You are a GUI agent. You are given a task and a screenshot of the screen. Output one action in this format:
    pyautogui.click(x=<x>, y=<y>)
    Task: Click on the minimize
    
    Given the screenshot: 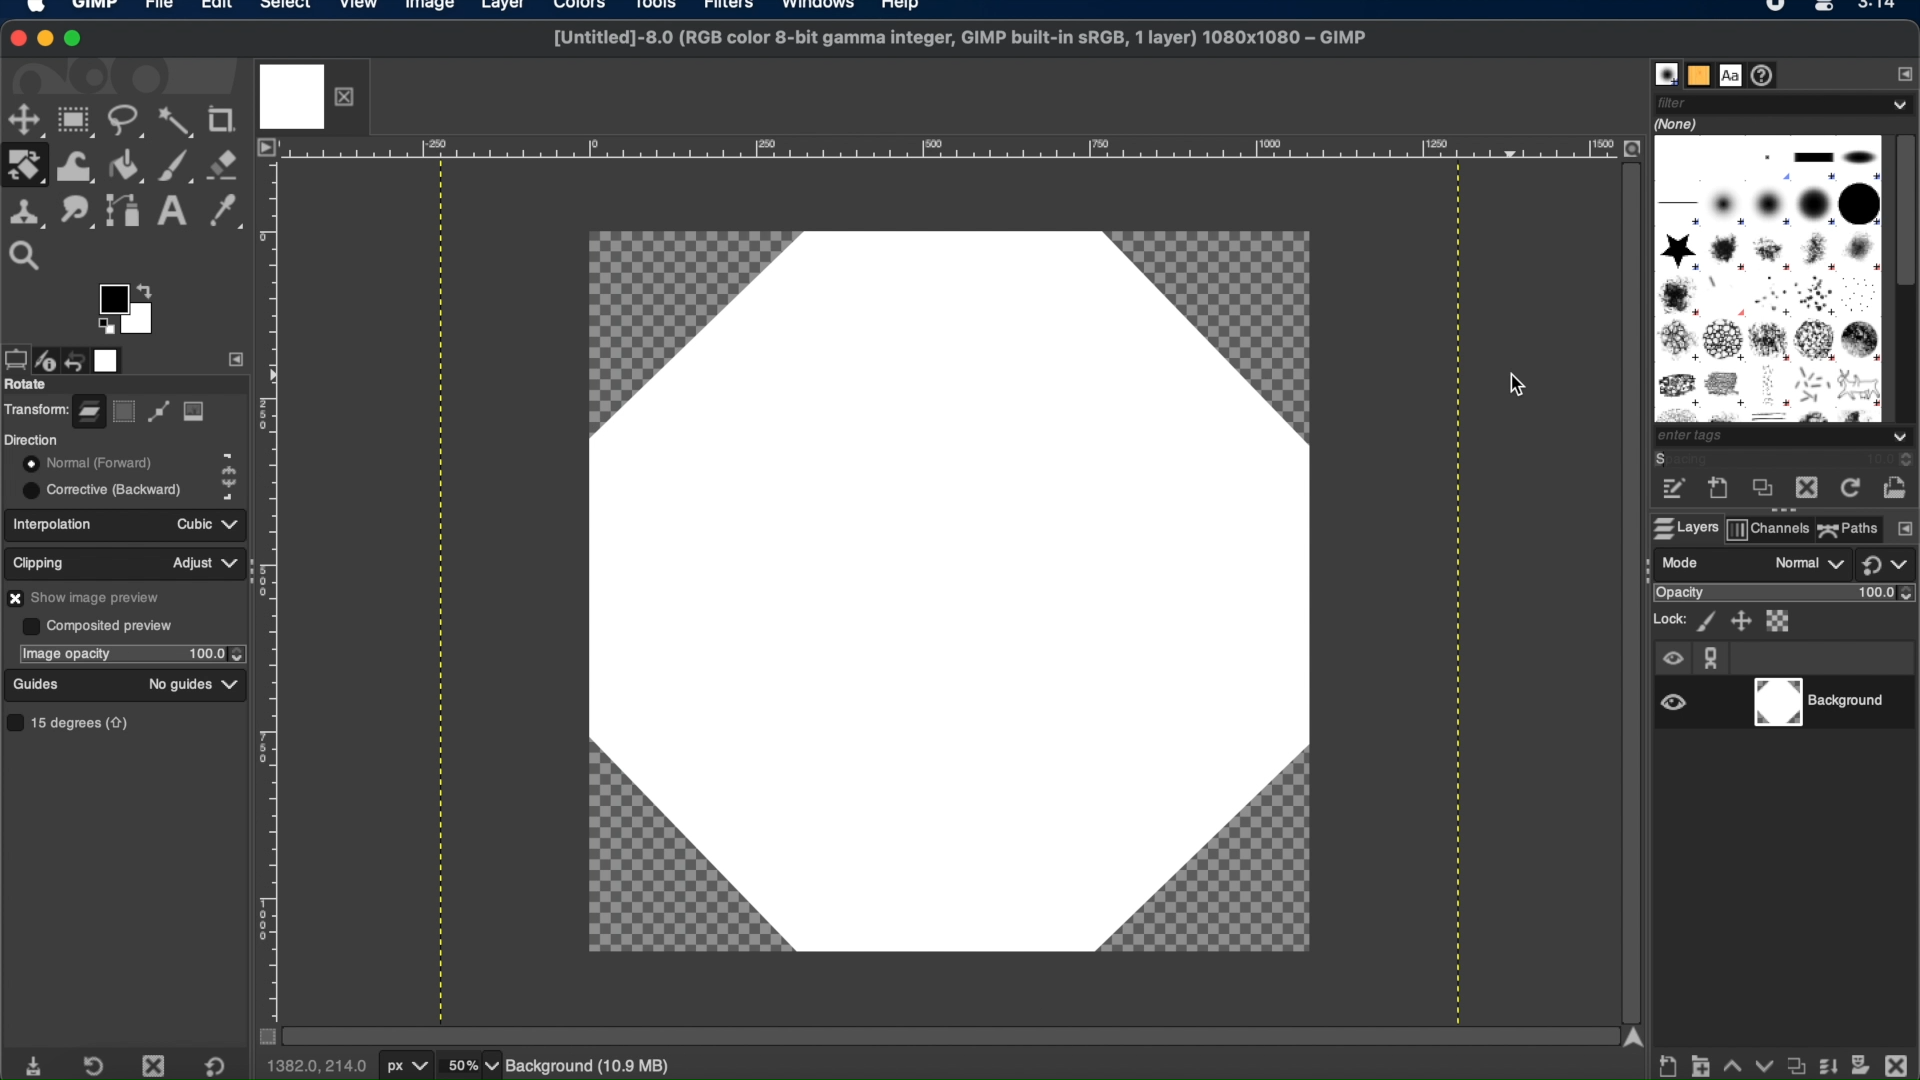 What is the action you would take?
    pyautogui.click(x=47, y=40)
    